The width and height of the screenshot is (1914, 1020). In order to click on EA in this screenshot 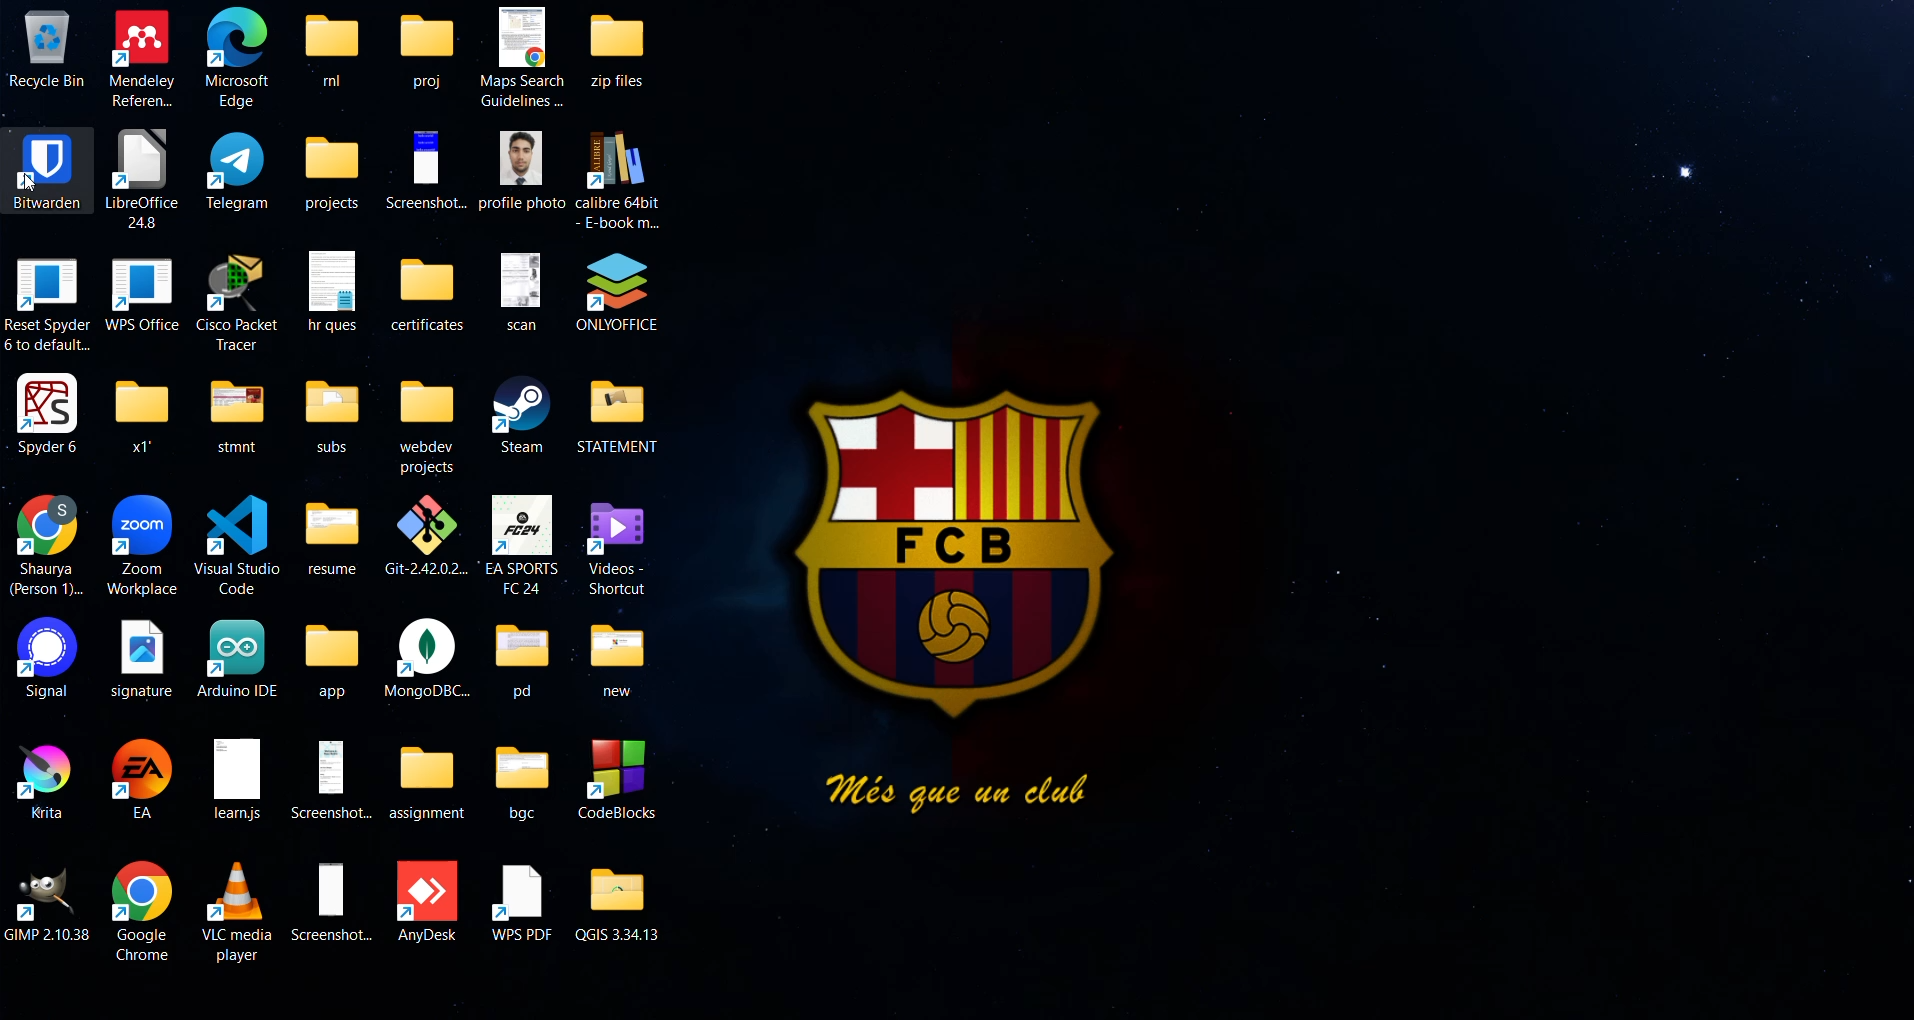, I will do `click(144, 779)`.